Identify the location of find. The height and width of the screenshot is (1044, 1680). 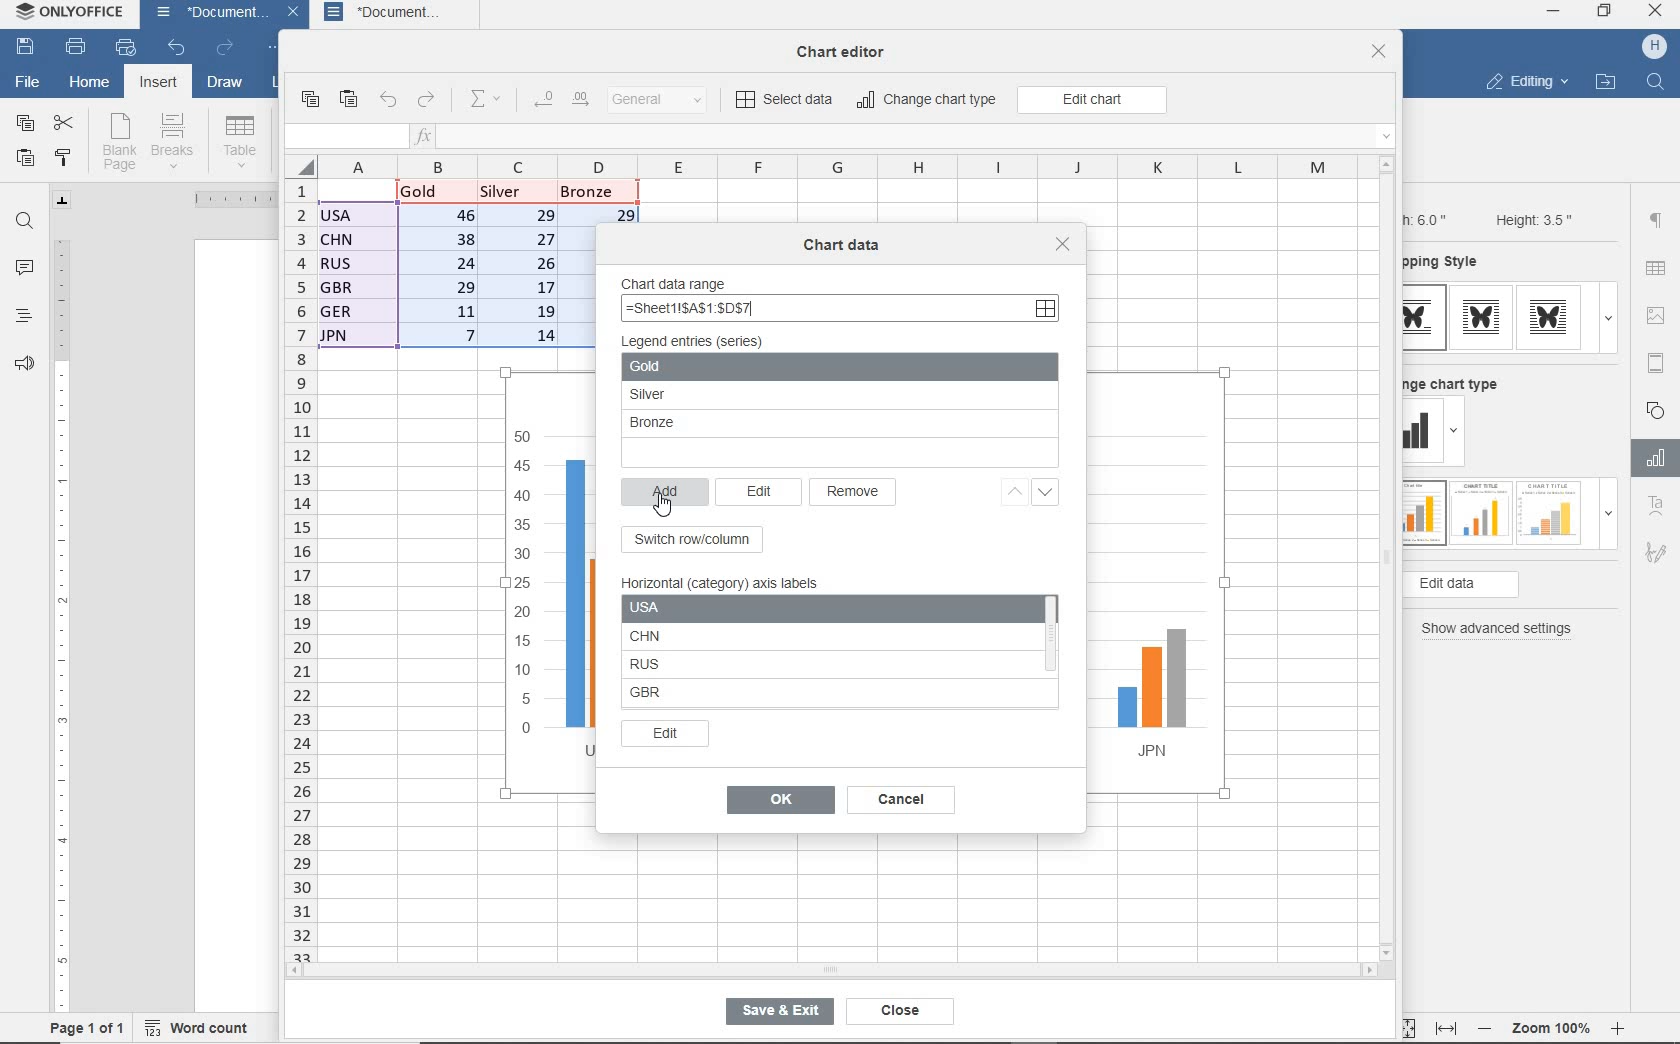
(26, 221).